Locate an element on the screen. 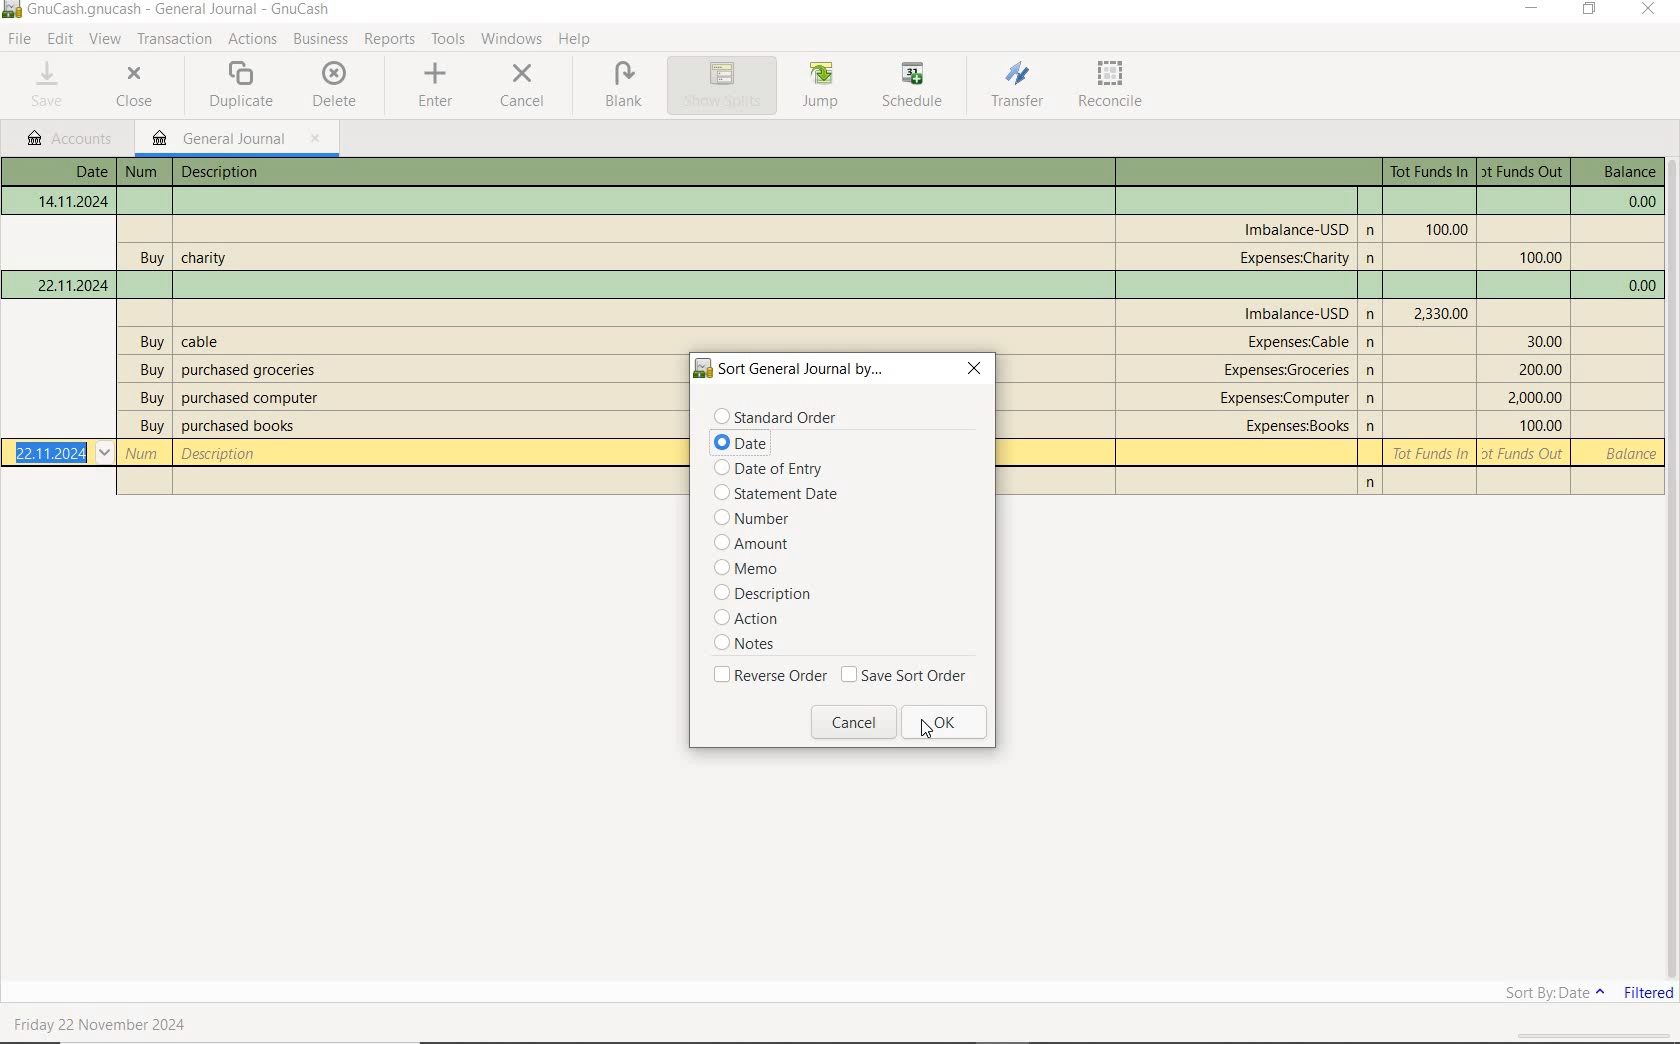 This screenshot has height=1044, width=1680. description is located at coordinates (256, 370).